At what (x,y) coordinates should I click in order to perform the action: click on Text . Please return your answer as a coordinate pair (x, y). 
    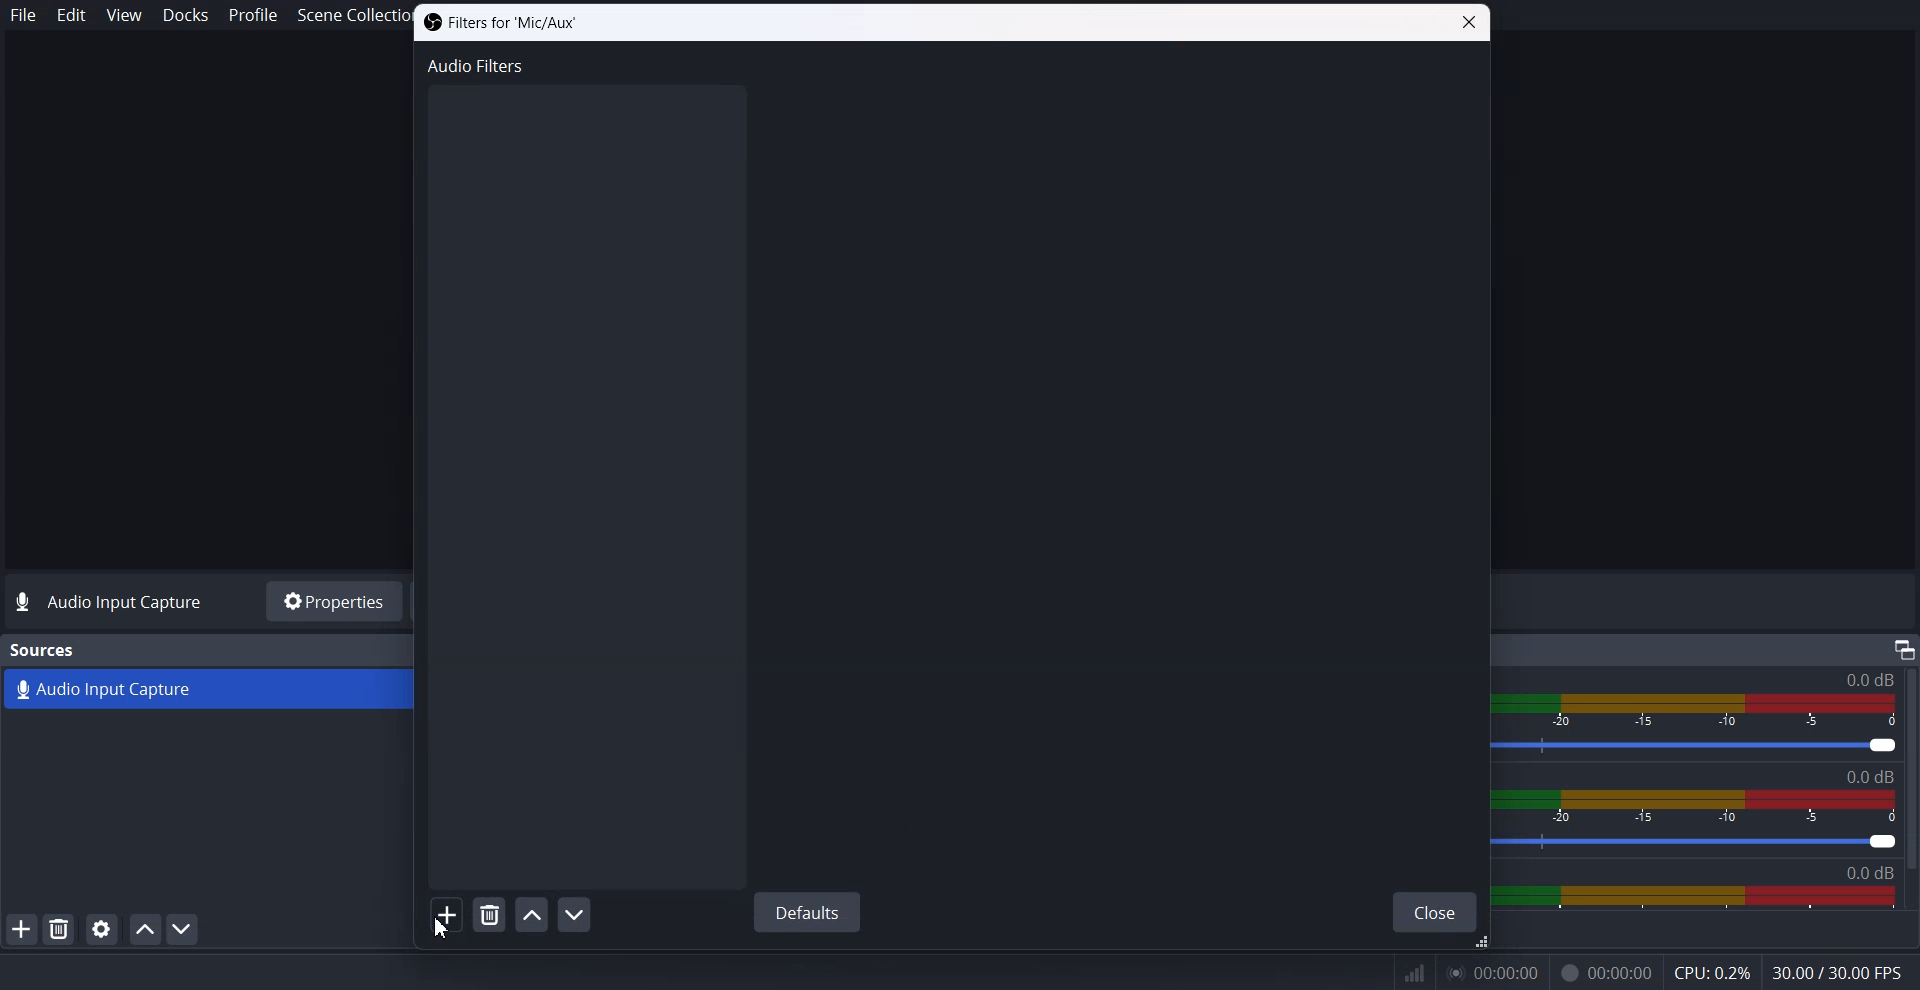
    Looking at the image, I should click on (112, 603).